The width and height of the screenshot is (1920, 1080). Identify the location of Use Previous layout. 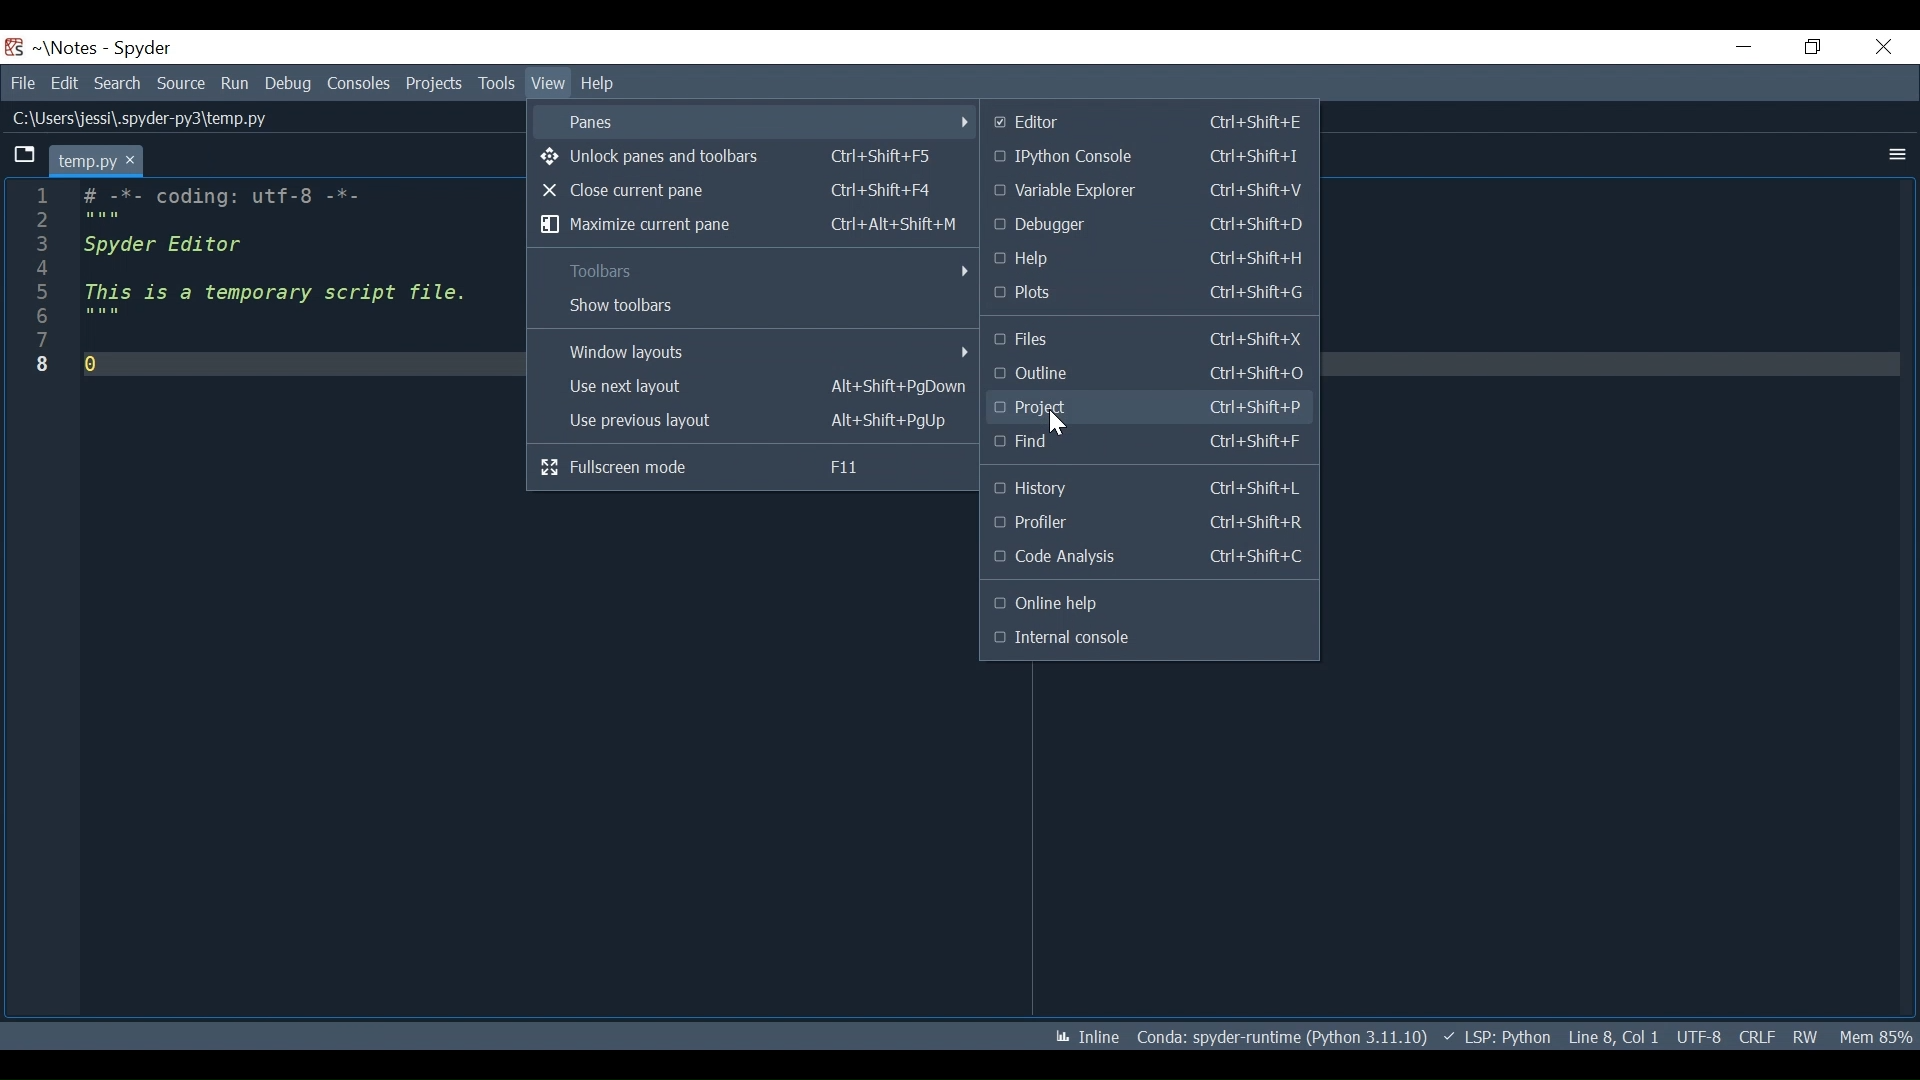
(749, 421).